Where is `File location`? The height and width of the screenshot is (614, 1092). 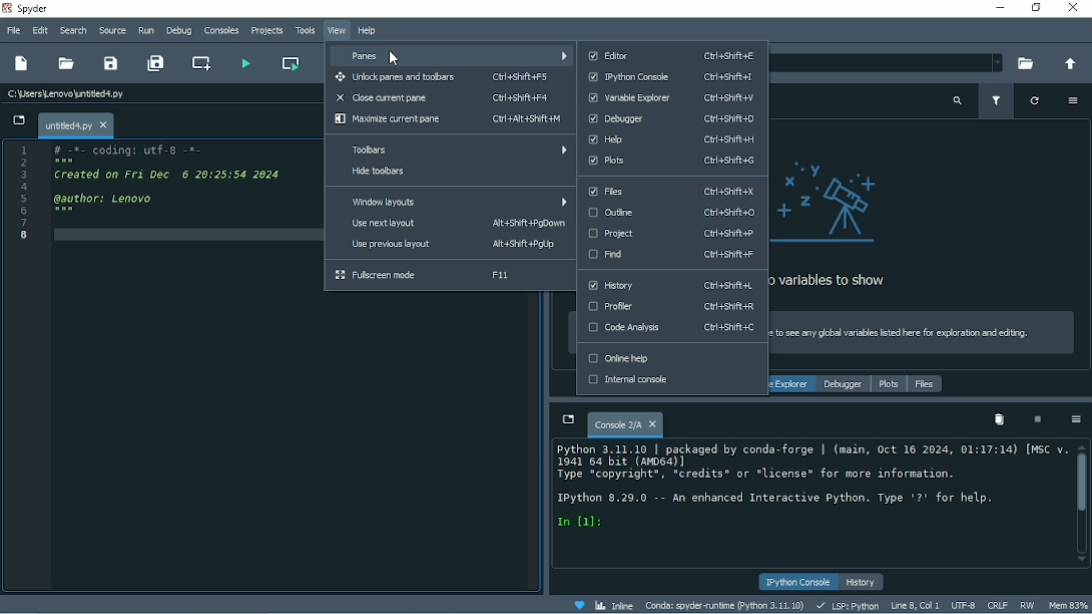 File location is located at coordinates (887, 63).